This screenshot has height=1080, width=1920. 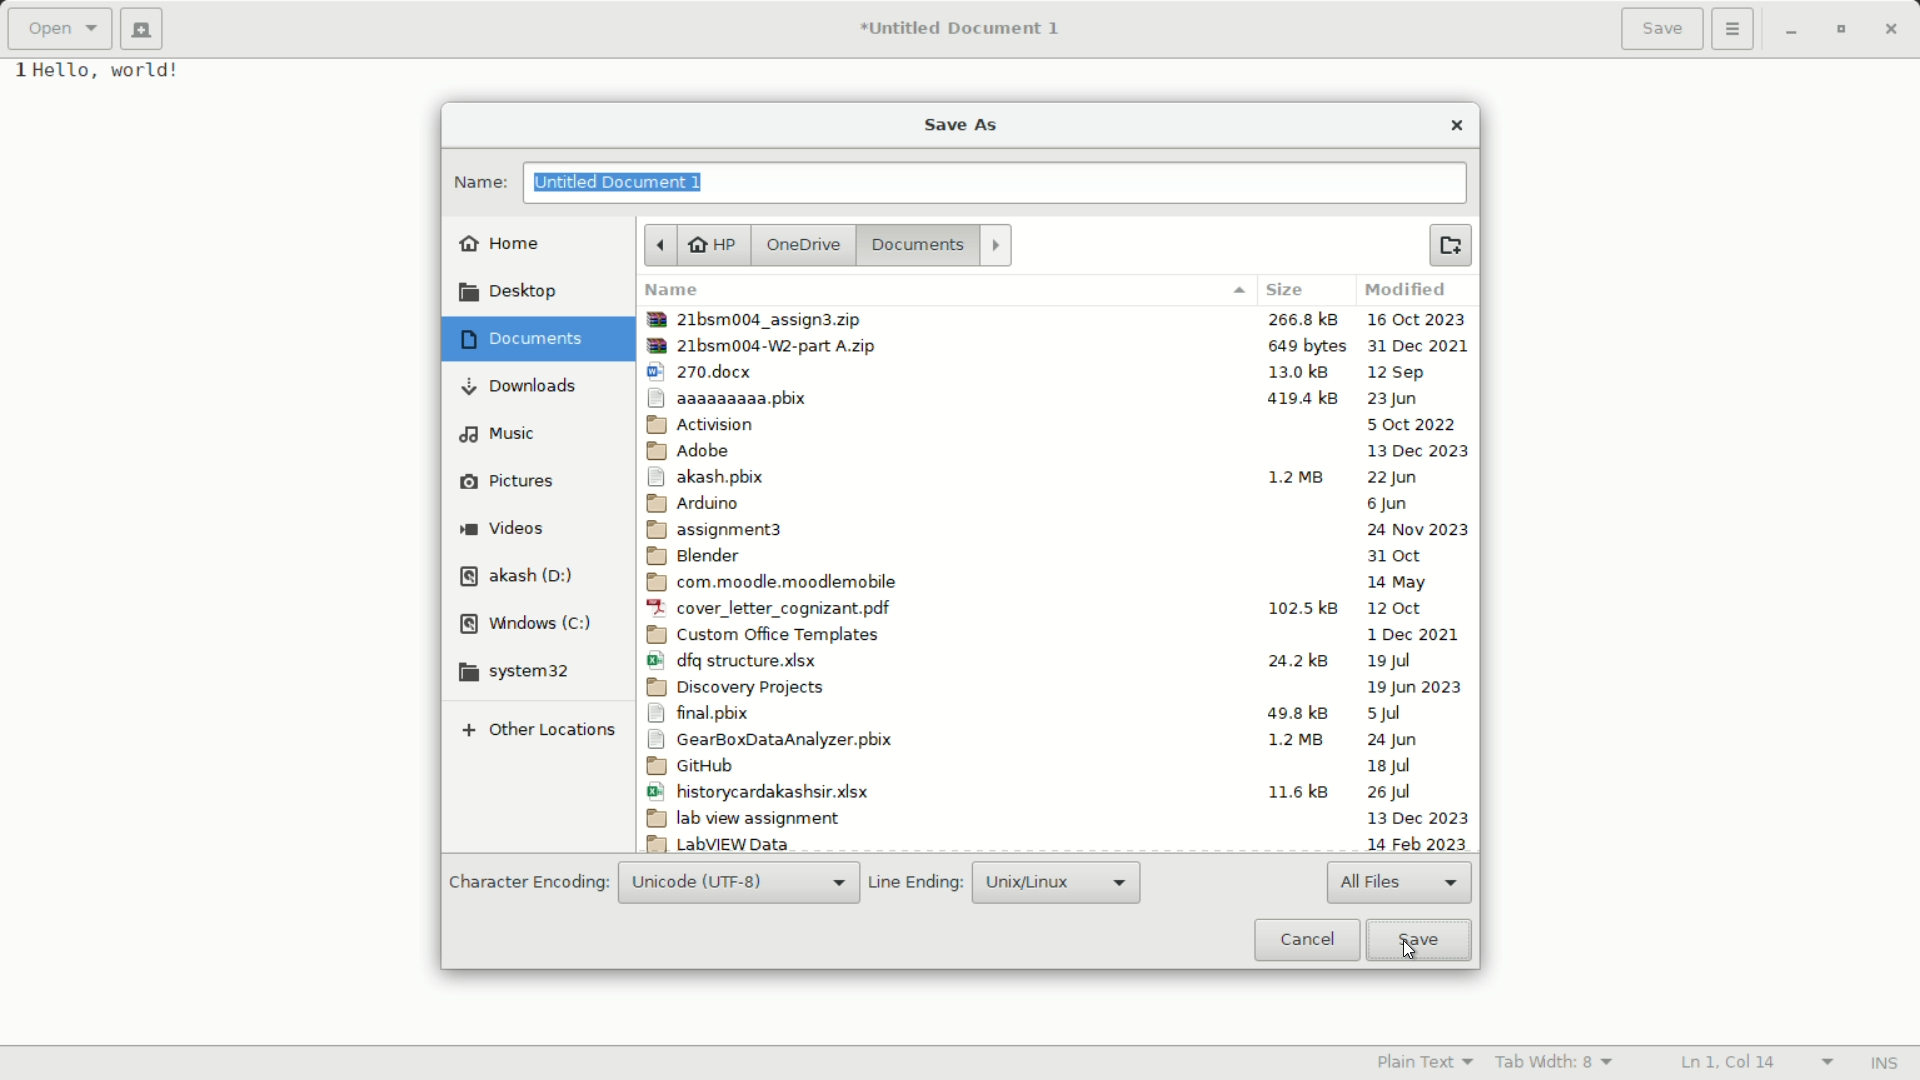 What do you see at coordinates (519, 340) in the screenshot?
I see `document` at bounding box center [519, 340].